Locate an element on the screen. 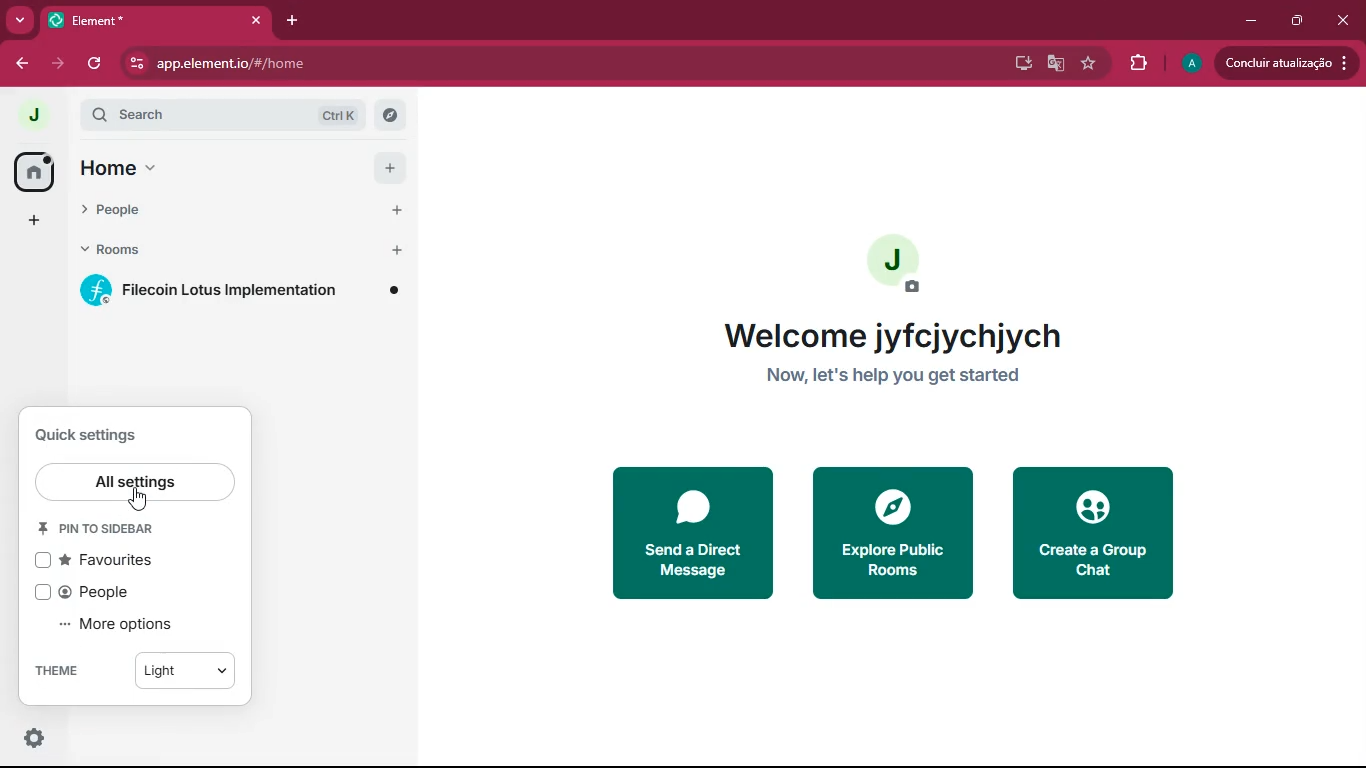 The height and width of the screenshot is (768, 1366). app.element.io/#/home is located at coordinates (335, 64).